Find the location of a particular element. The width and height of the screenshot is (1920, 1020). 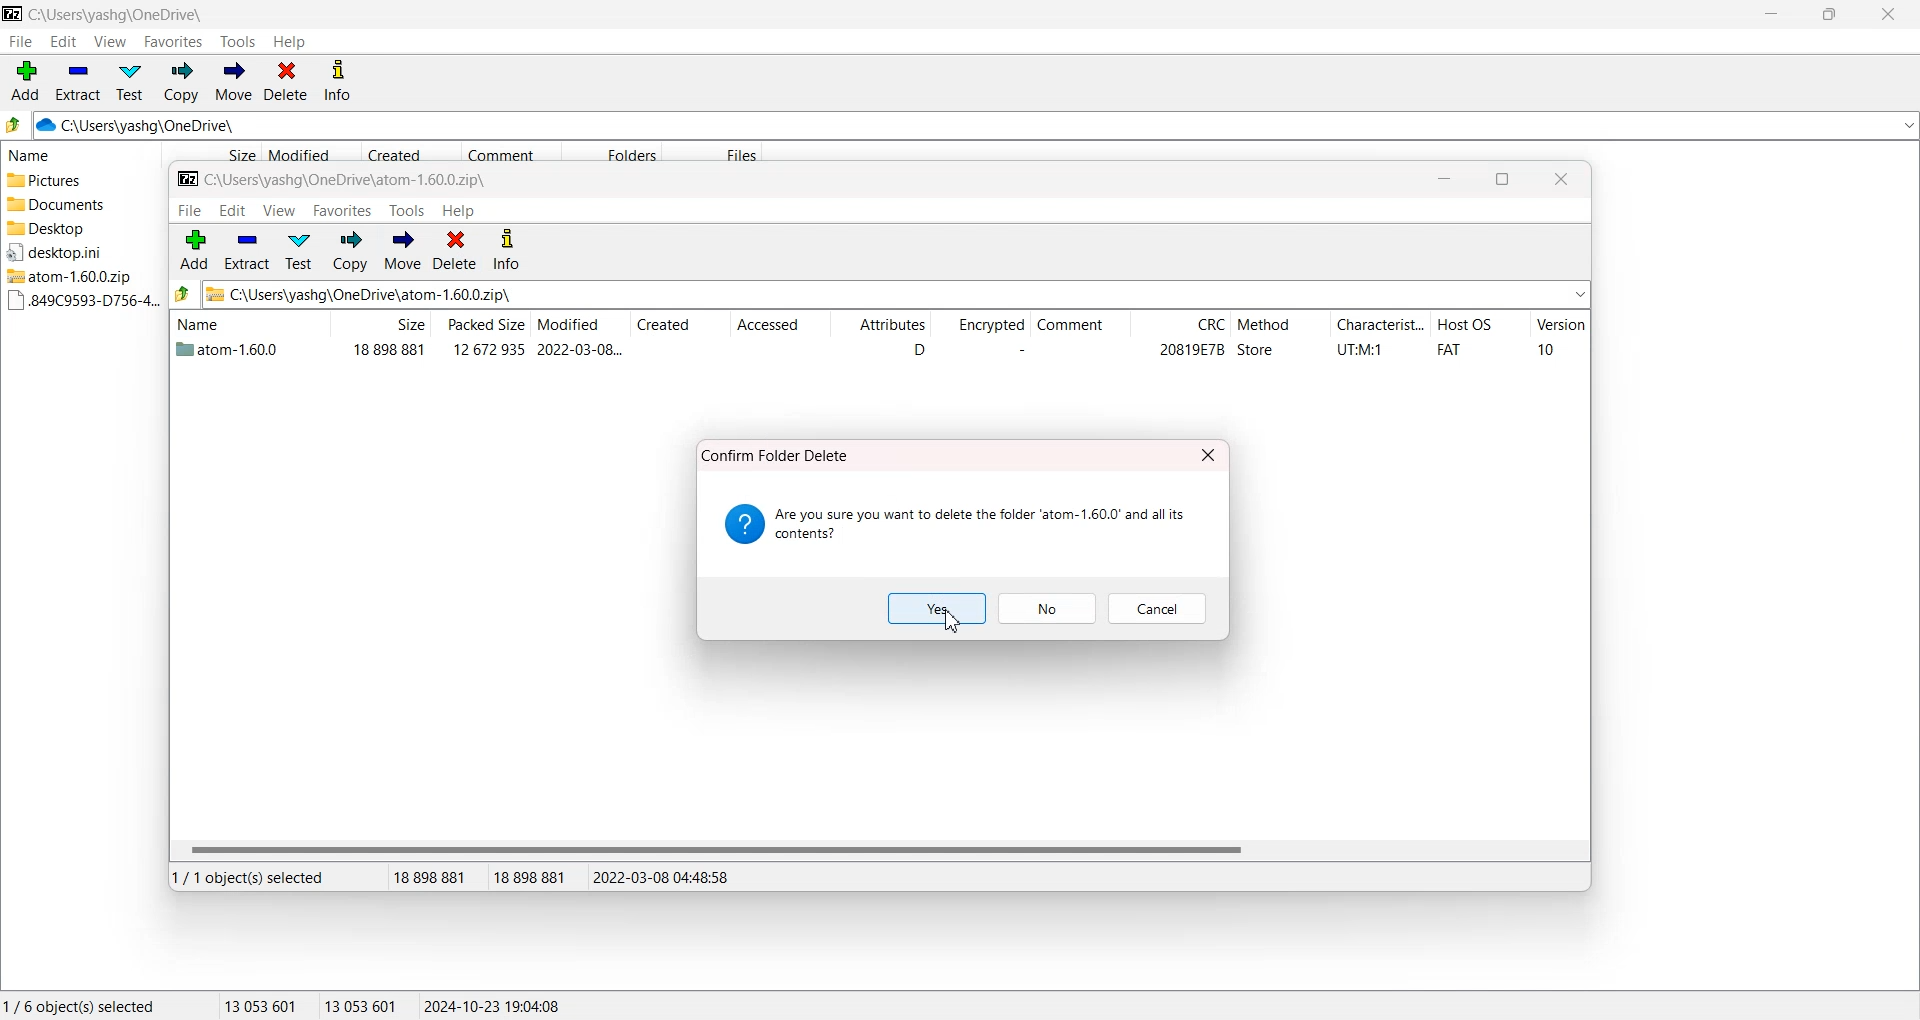

Info is located at coordinates (337, 82).